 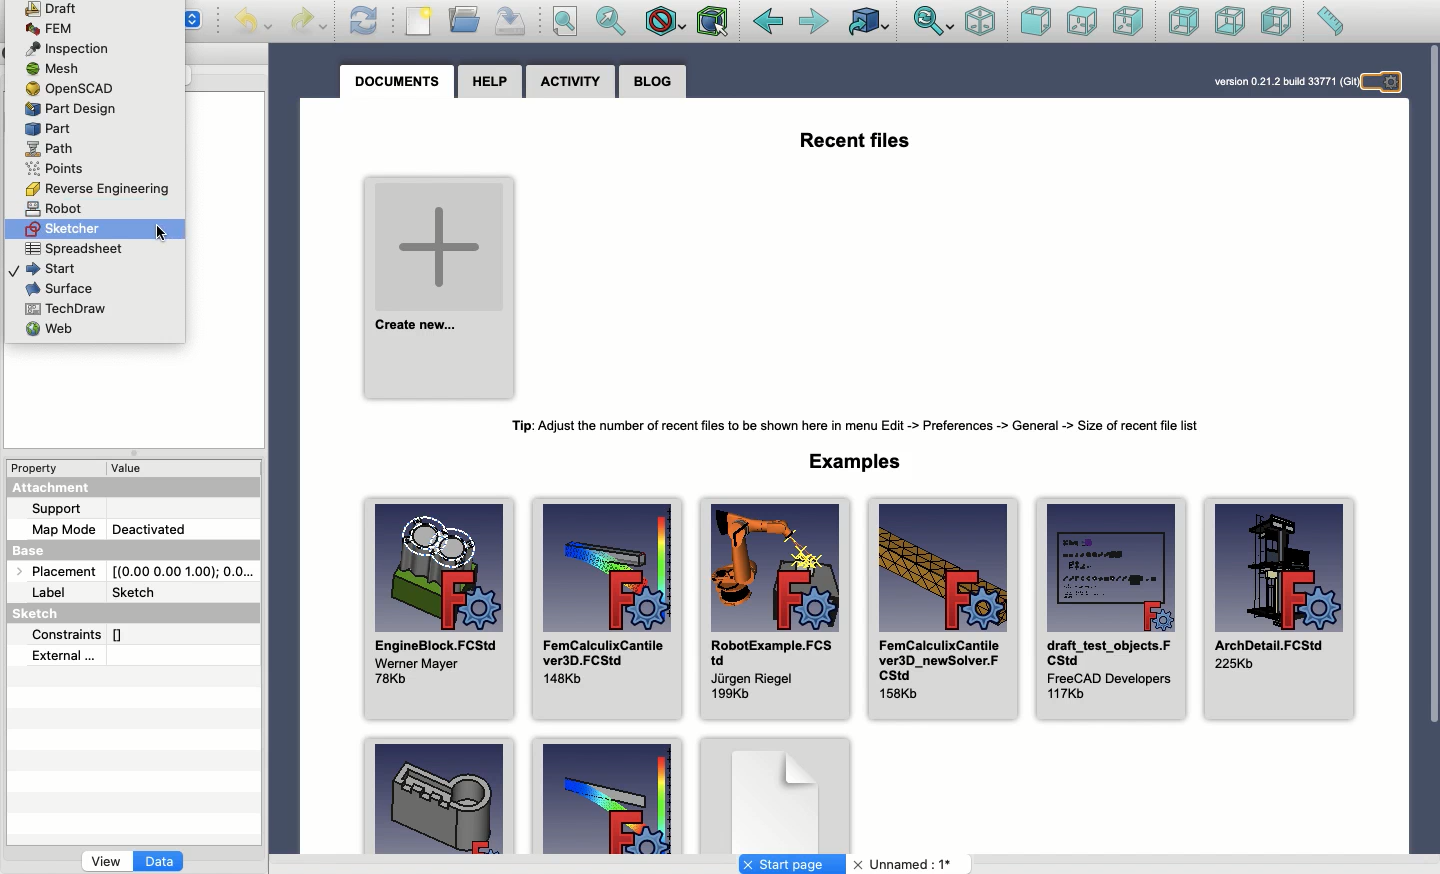 I want to click on Bounding box, so click(x=714, y=23).